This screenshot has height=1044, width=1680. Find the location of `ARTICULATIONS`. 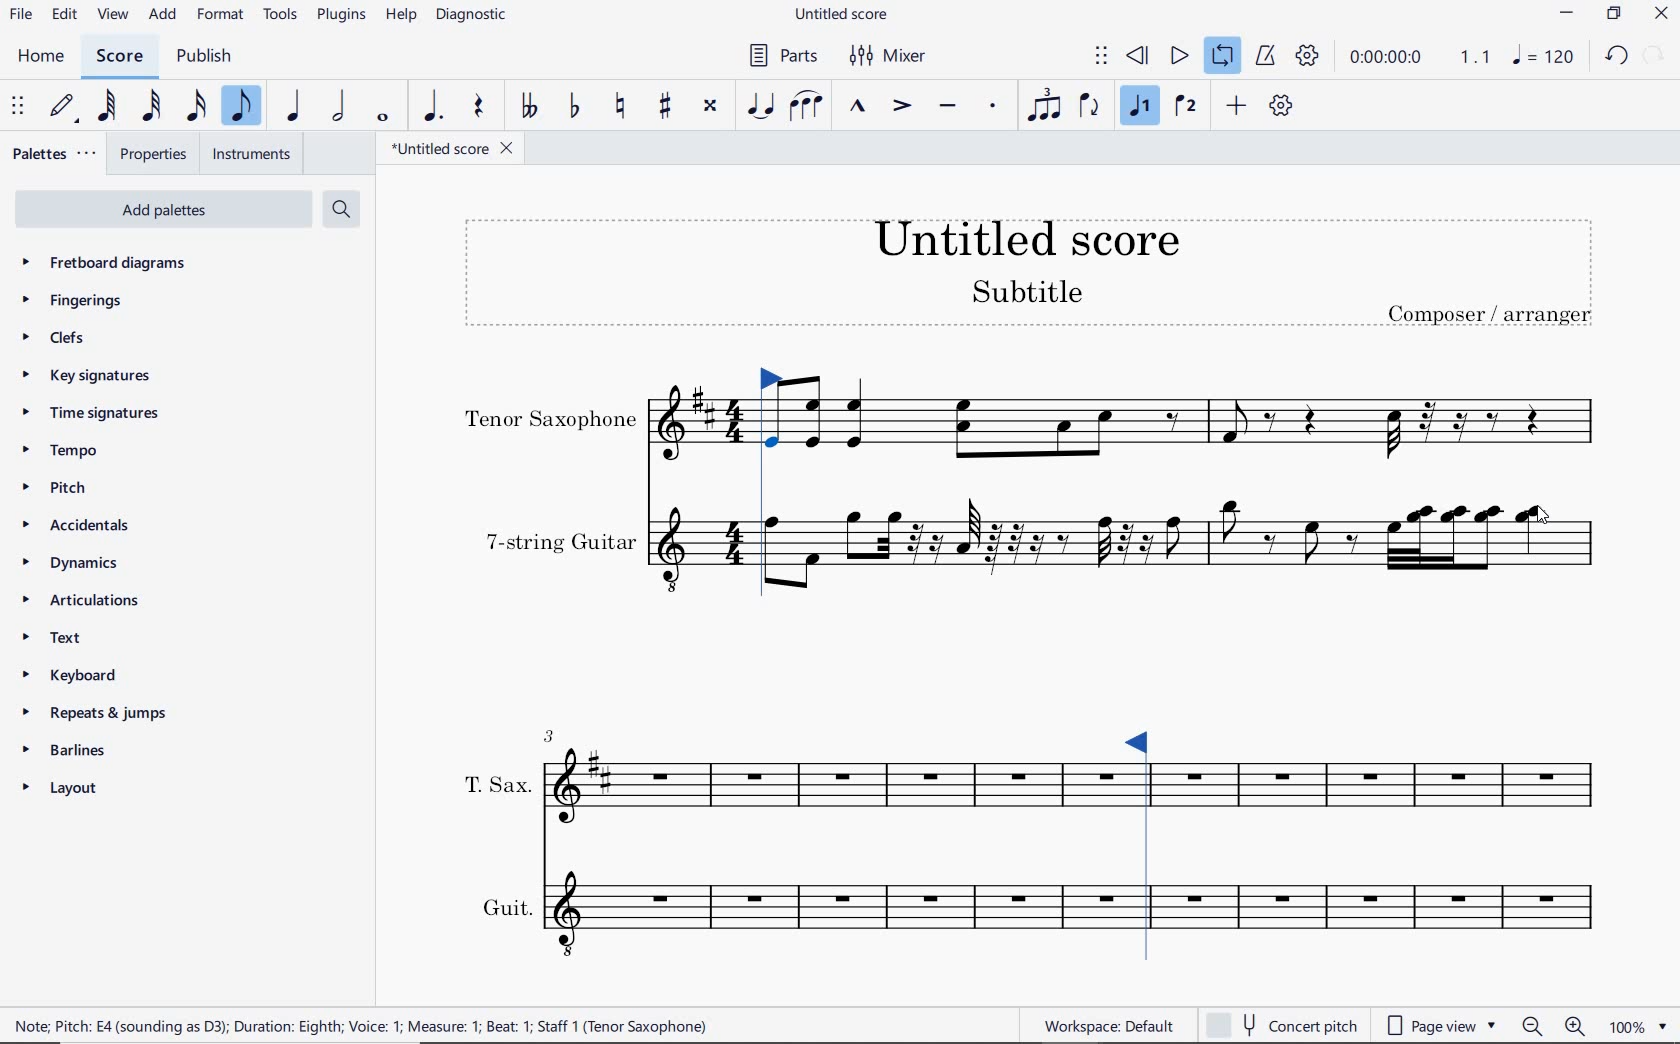

ARTICULATIONS is located at coordinates (81, 600).